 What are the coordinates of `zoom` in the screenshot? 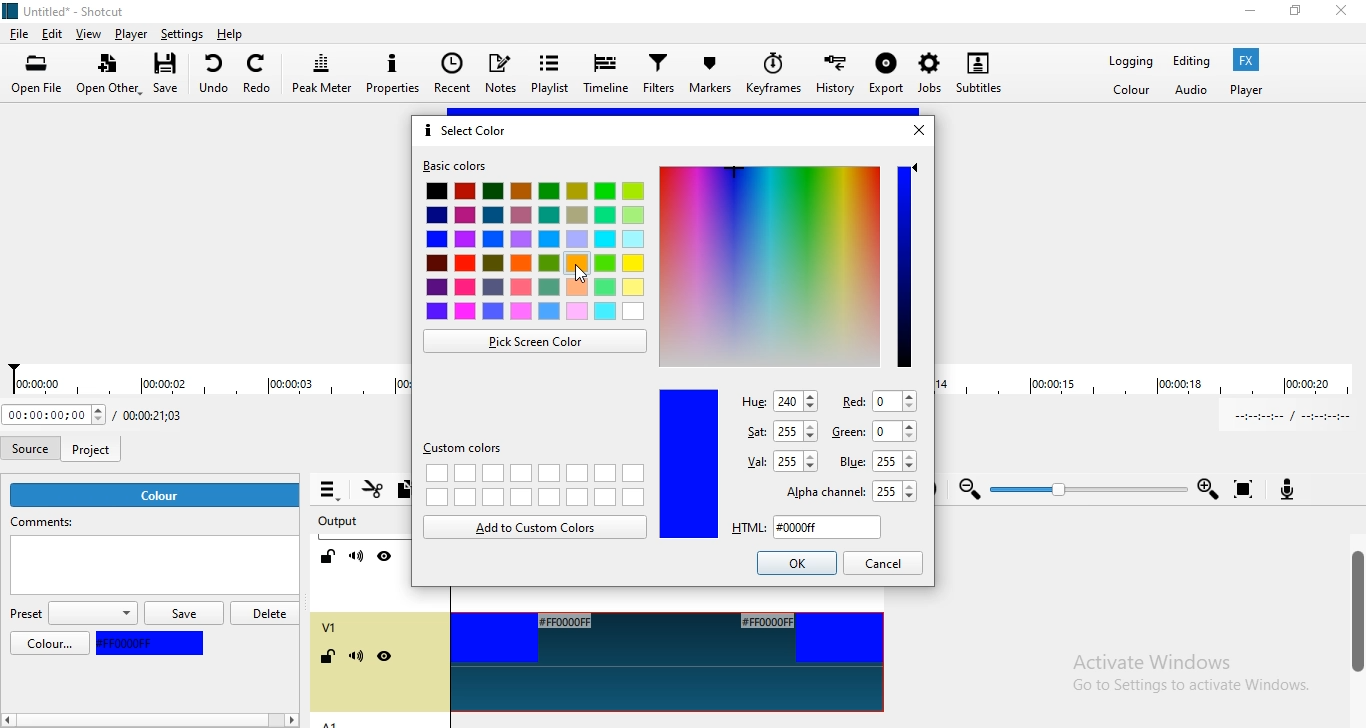 It's located at (964, 490).